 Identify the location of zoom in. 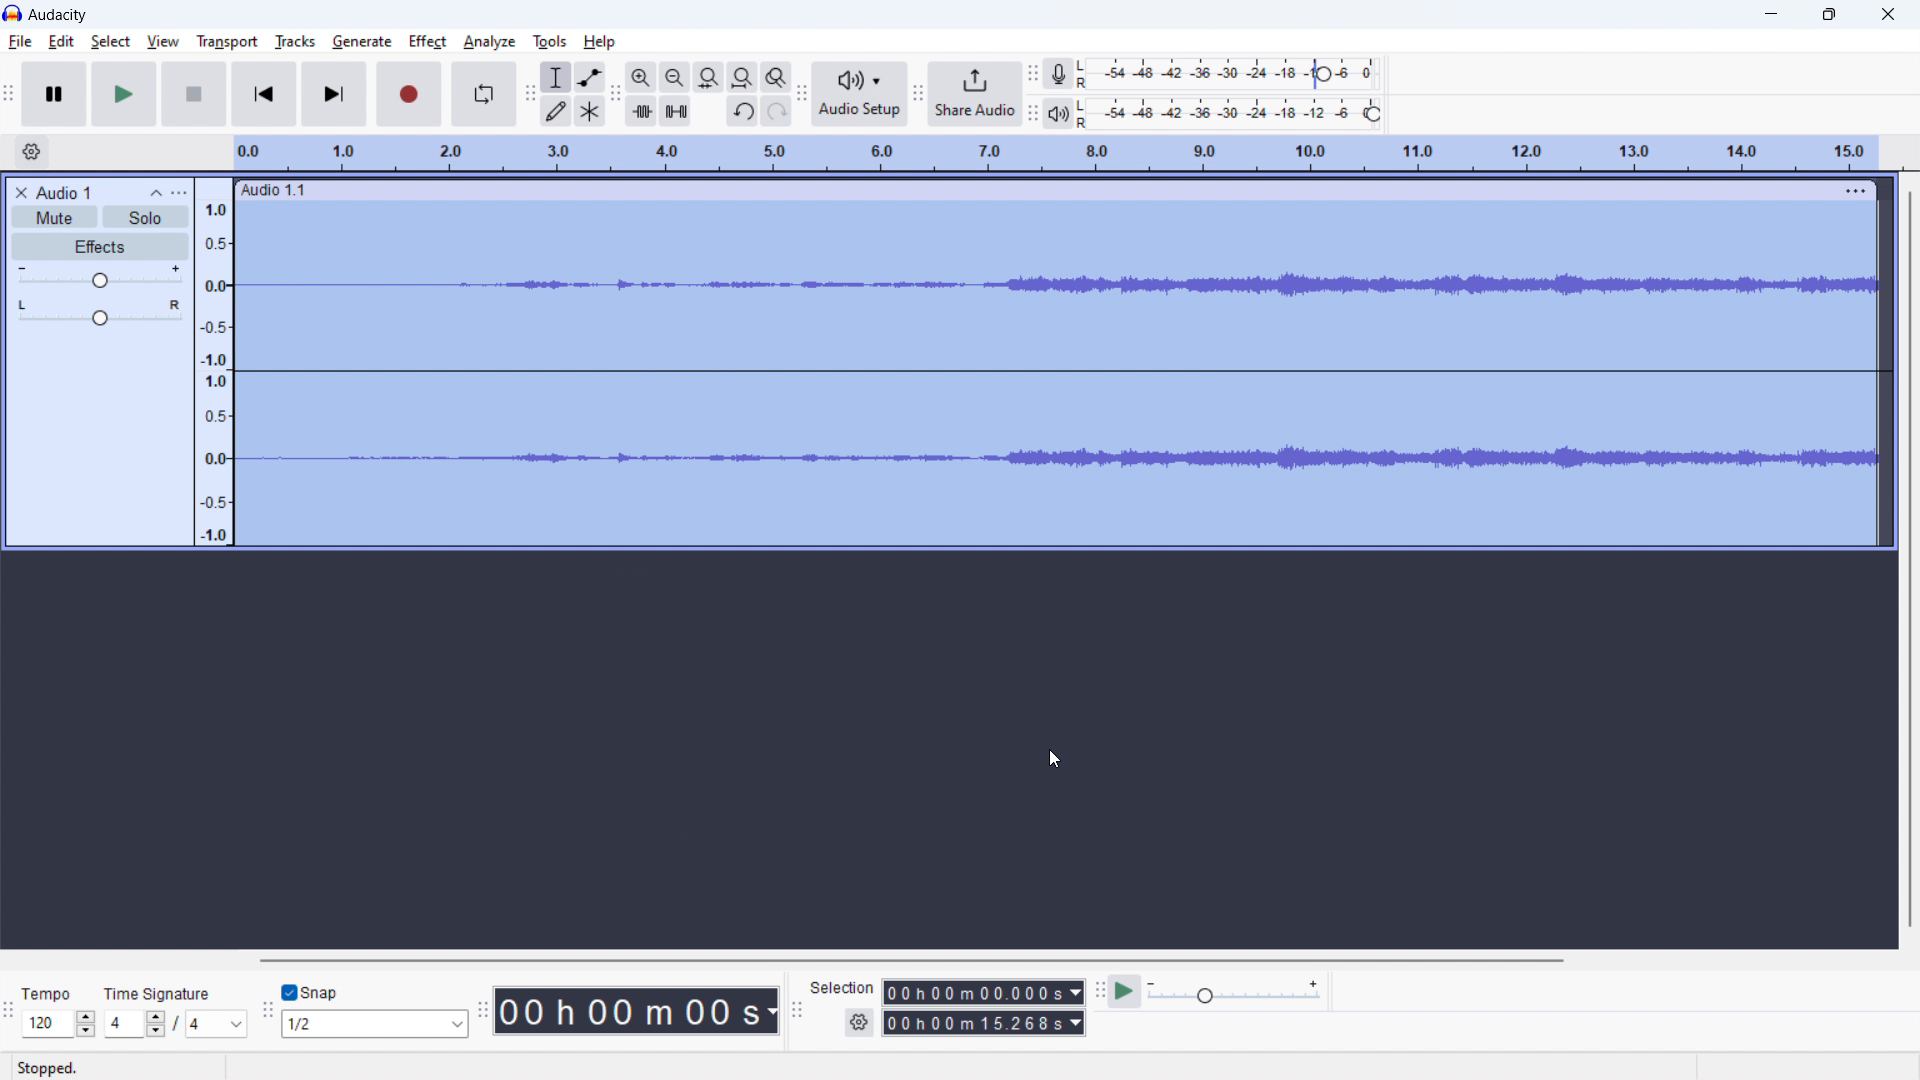
(640, 78).